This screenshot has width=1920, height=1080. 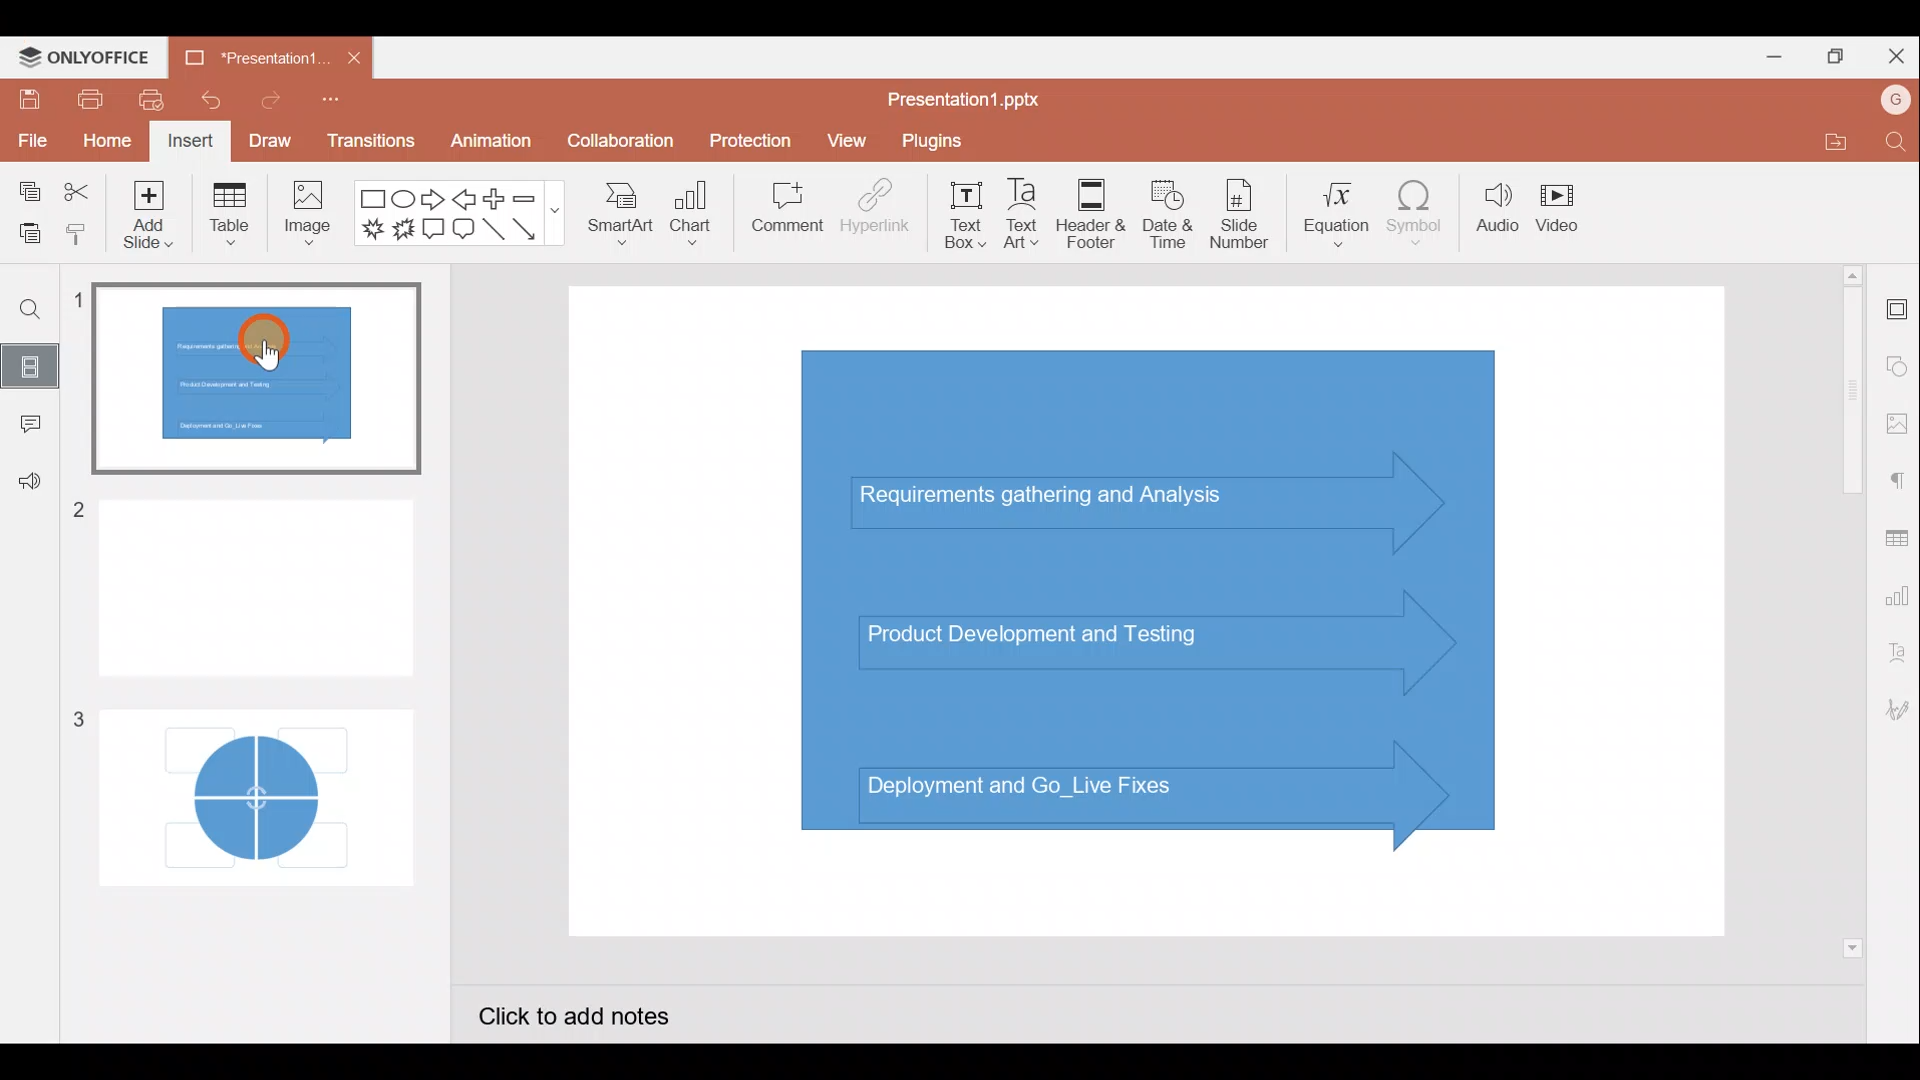 What do you see at coordinates (368, 140) in the screenshot?
I see `Transitions` at bounding box center [368, 140].